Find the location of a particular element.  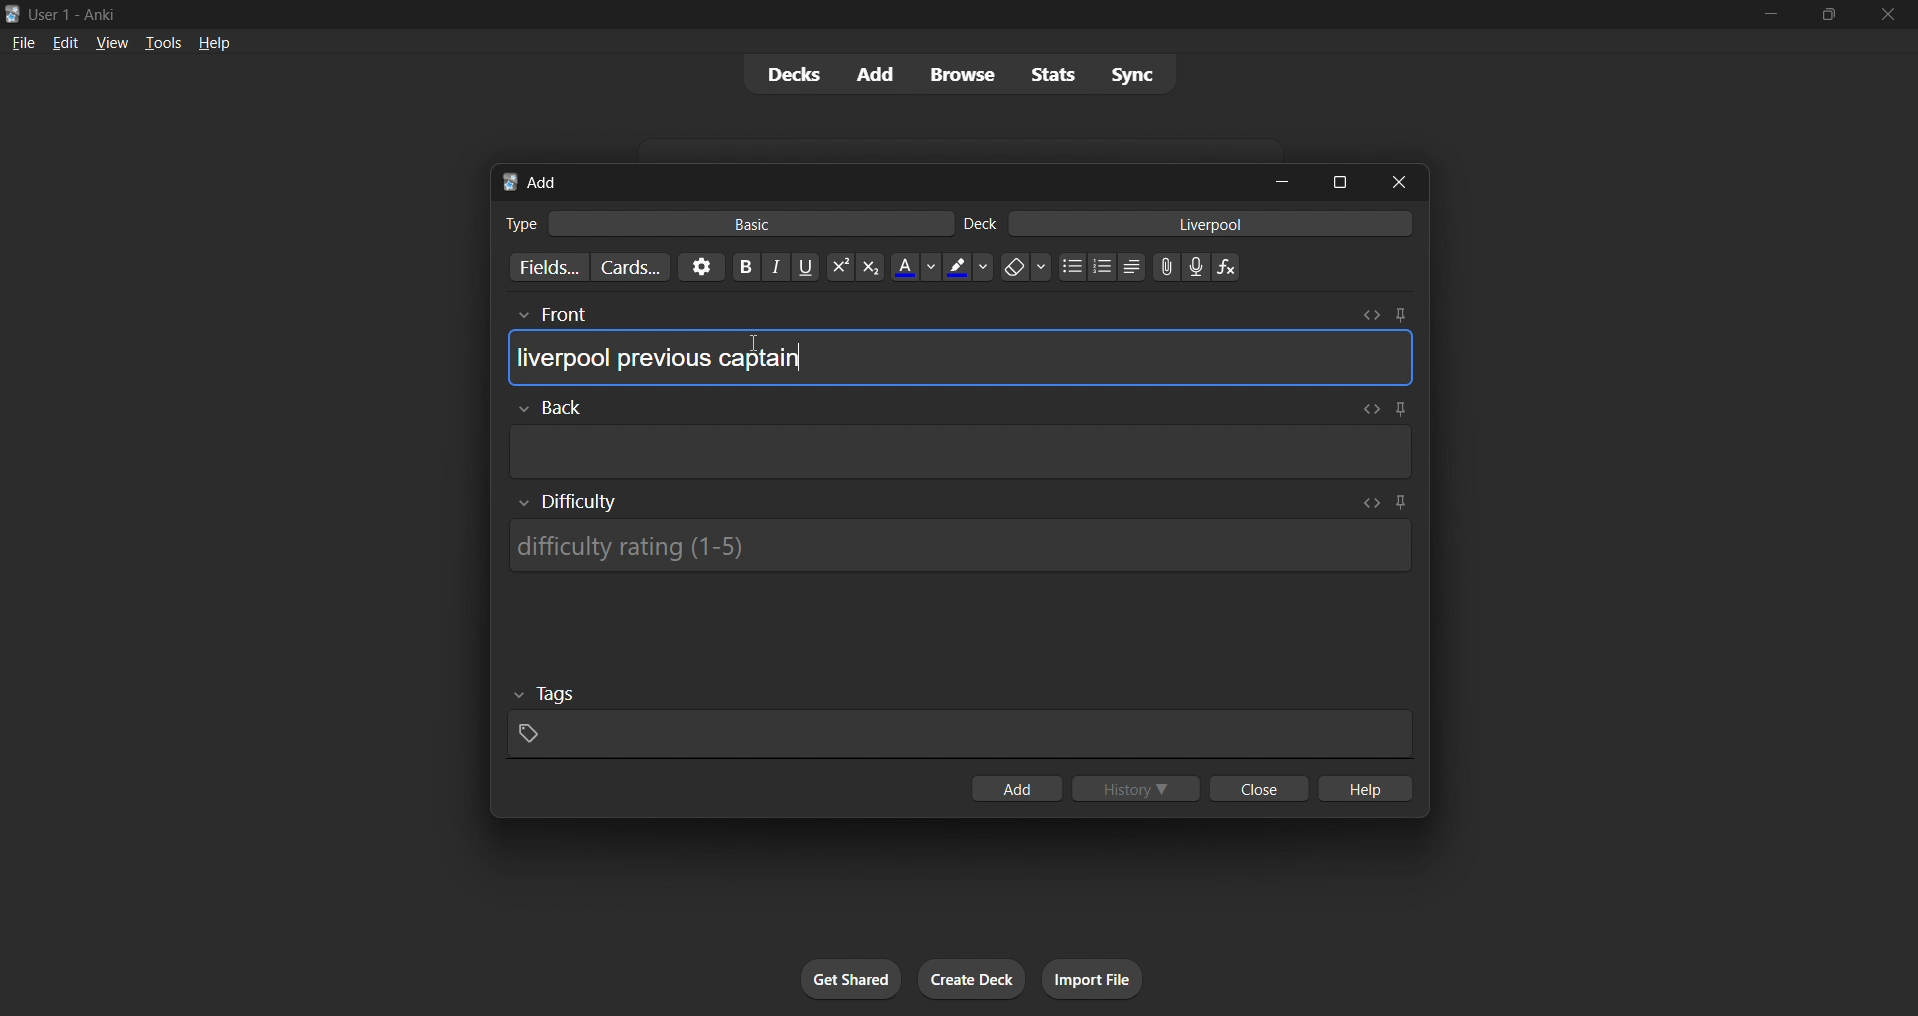

create deck is located at coordinates (973, 980).